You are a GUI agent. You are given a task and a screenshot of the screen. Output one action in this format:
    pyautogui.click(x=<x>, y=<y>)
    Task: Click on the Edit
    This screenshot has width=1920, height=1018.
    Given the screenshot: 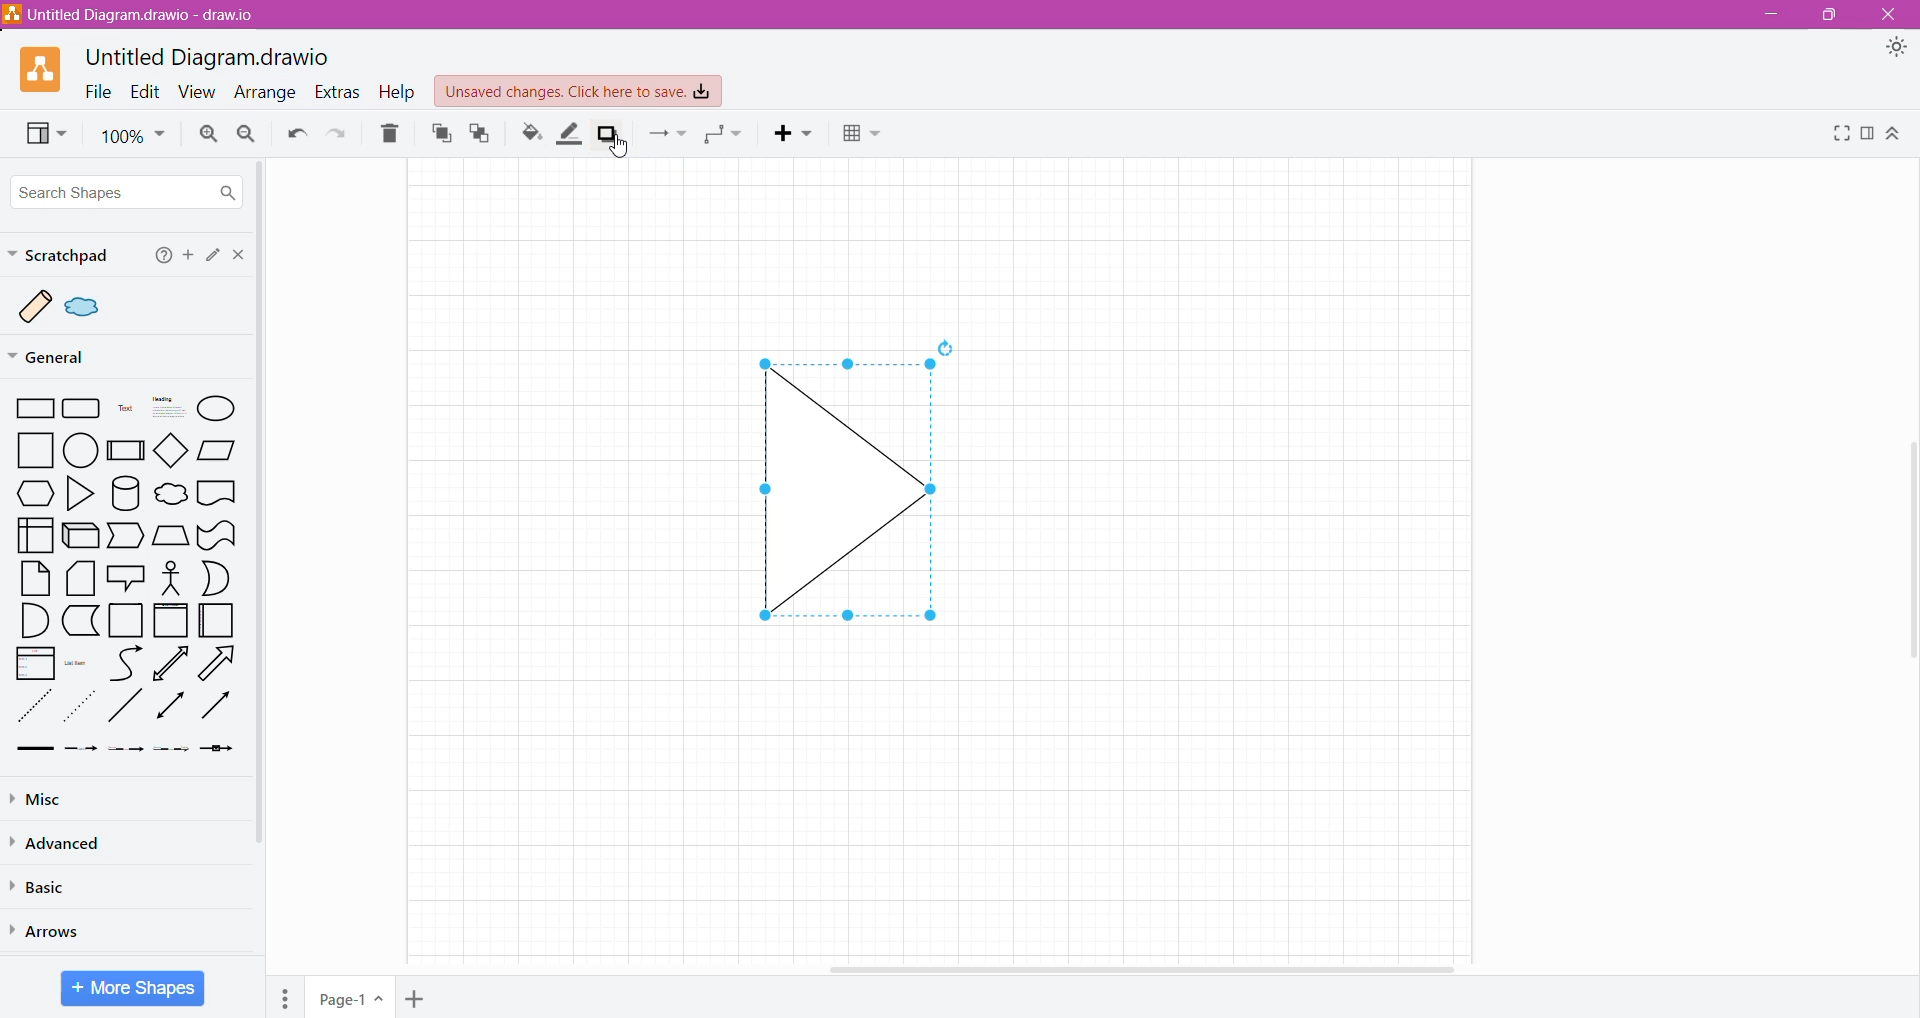 What is the action you would take?
    pyautogui.click(x=145, y=92)
    